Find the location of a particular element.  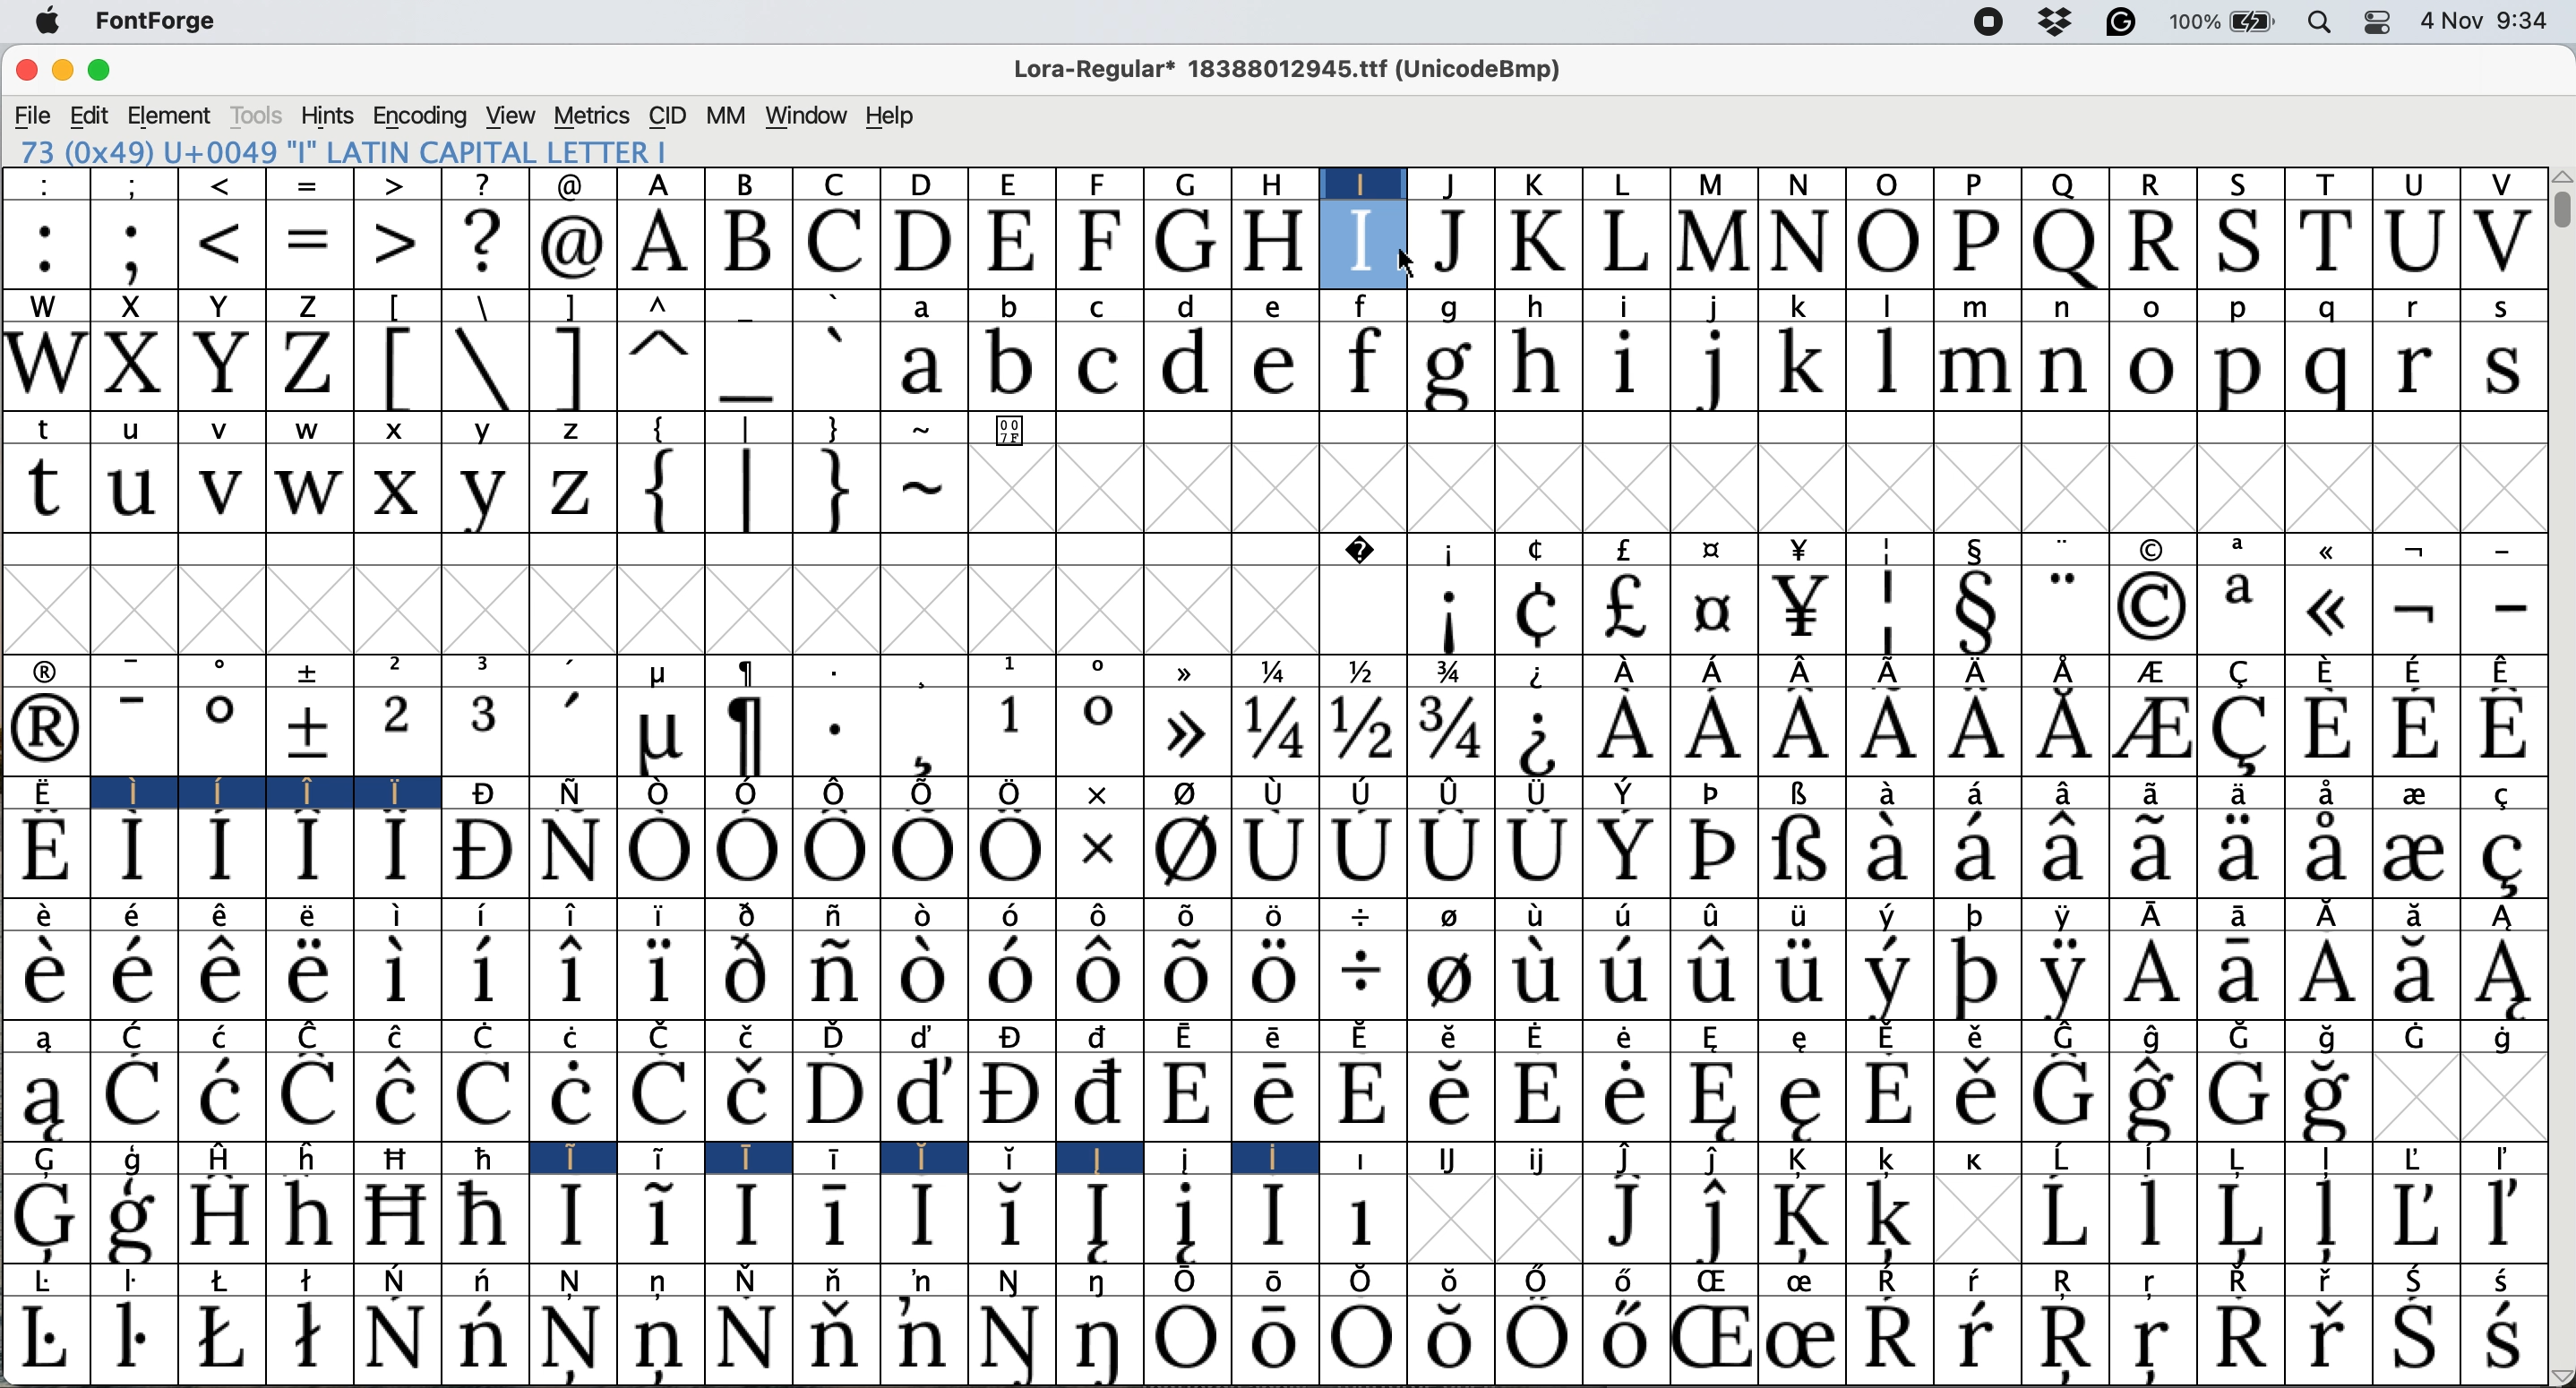

symbol is located at coordinates (1192, 797).